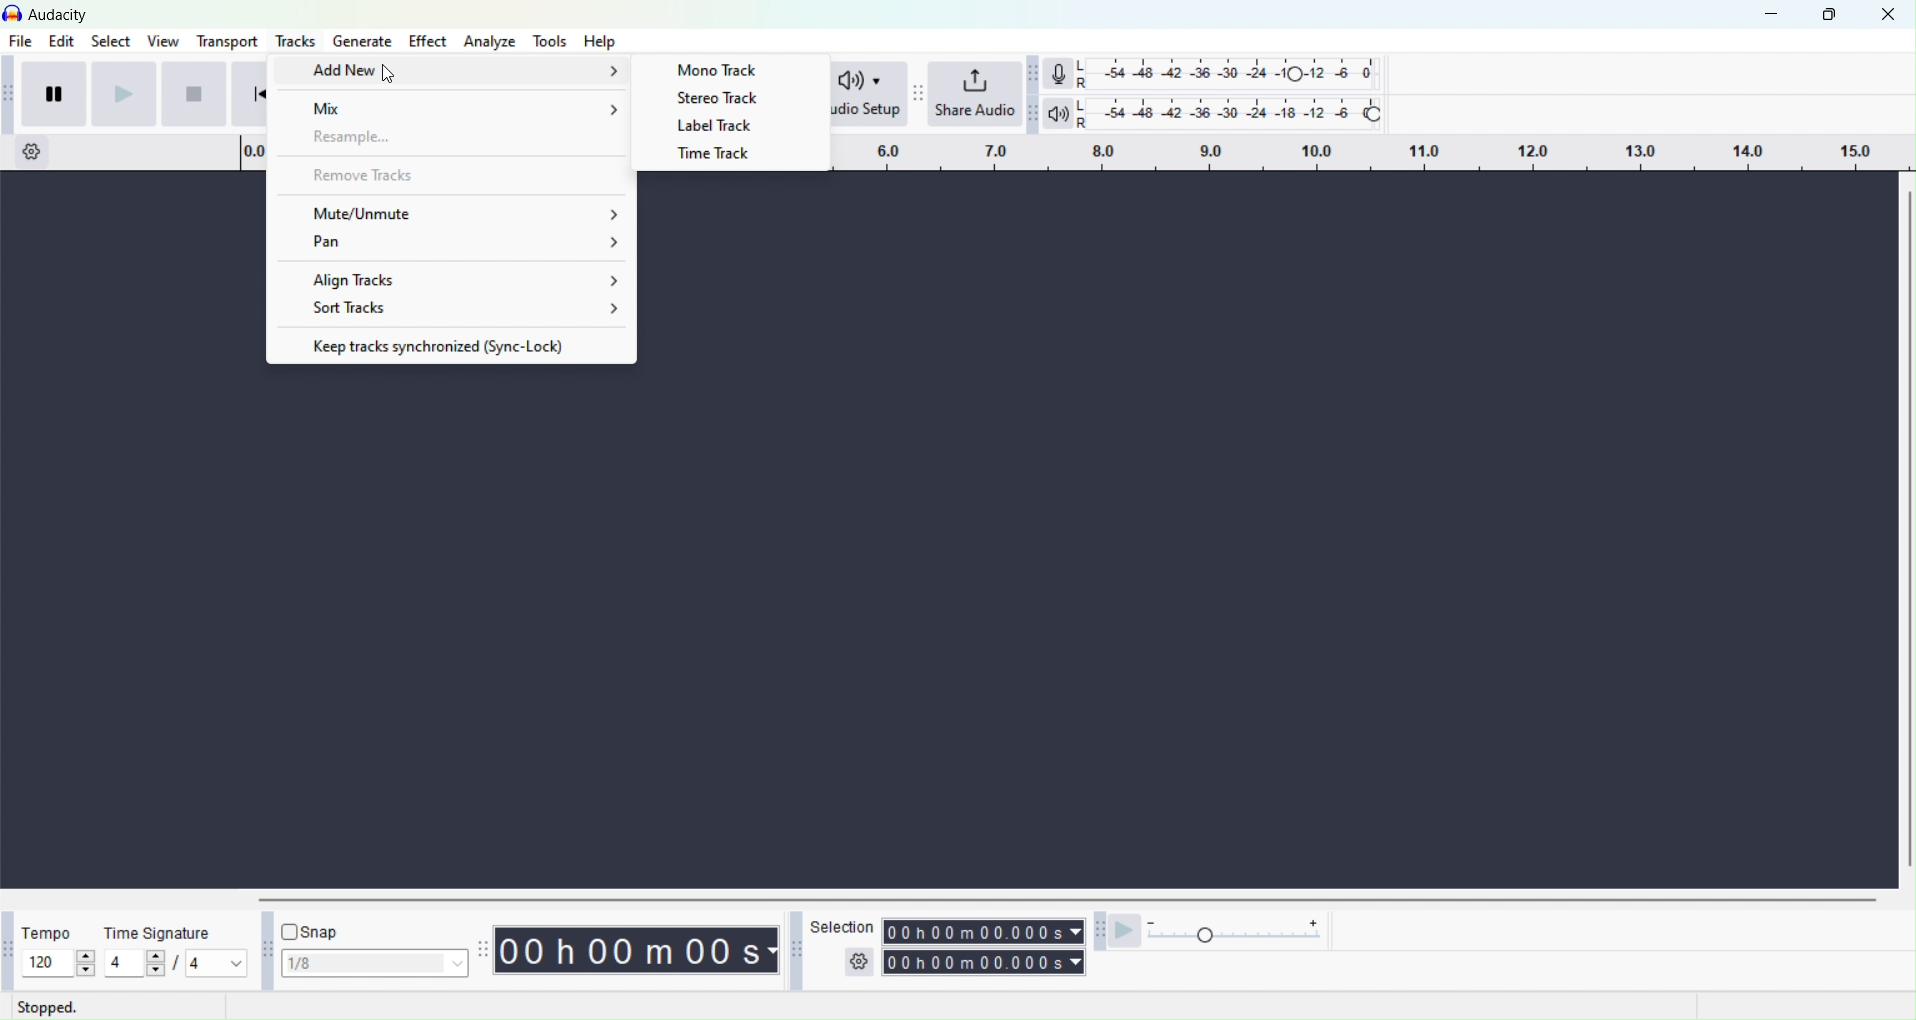 Image resolution: width=1916 pixels, height=1020 pixels. Describe the element at coordinates (373, 964) in the screenshot. I see `Snap selection` at that location.